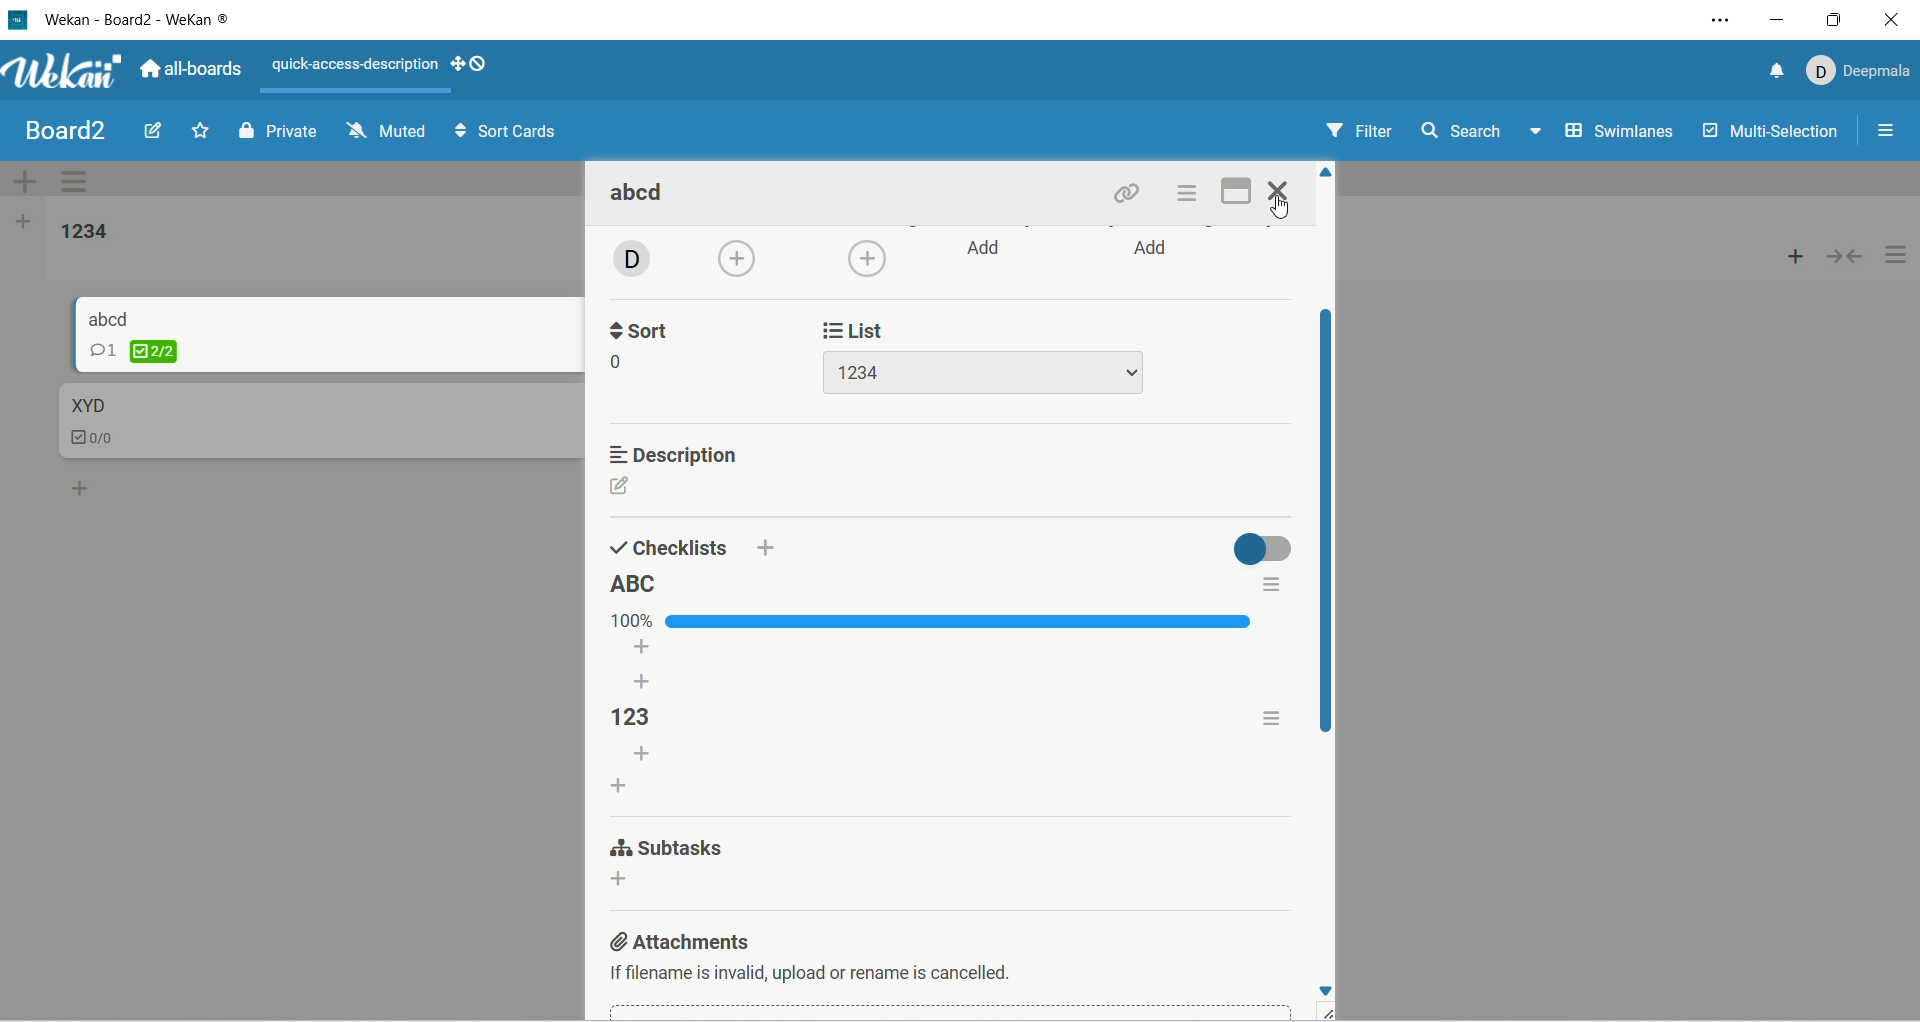  I want to click on add, so click(83, 487).